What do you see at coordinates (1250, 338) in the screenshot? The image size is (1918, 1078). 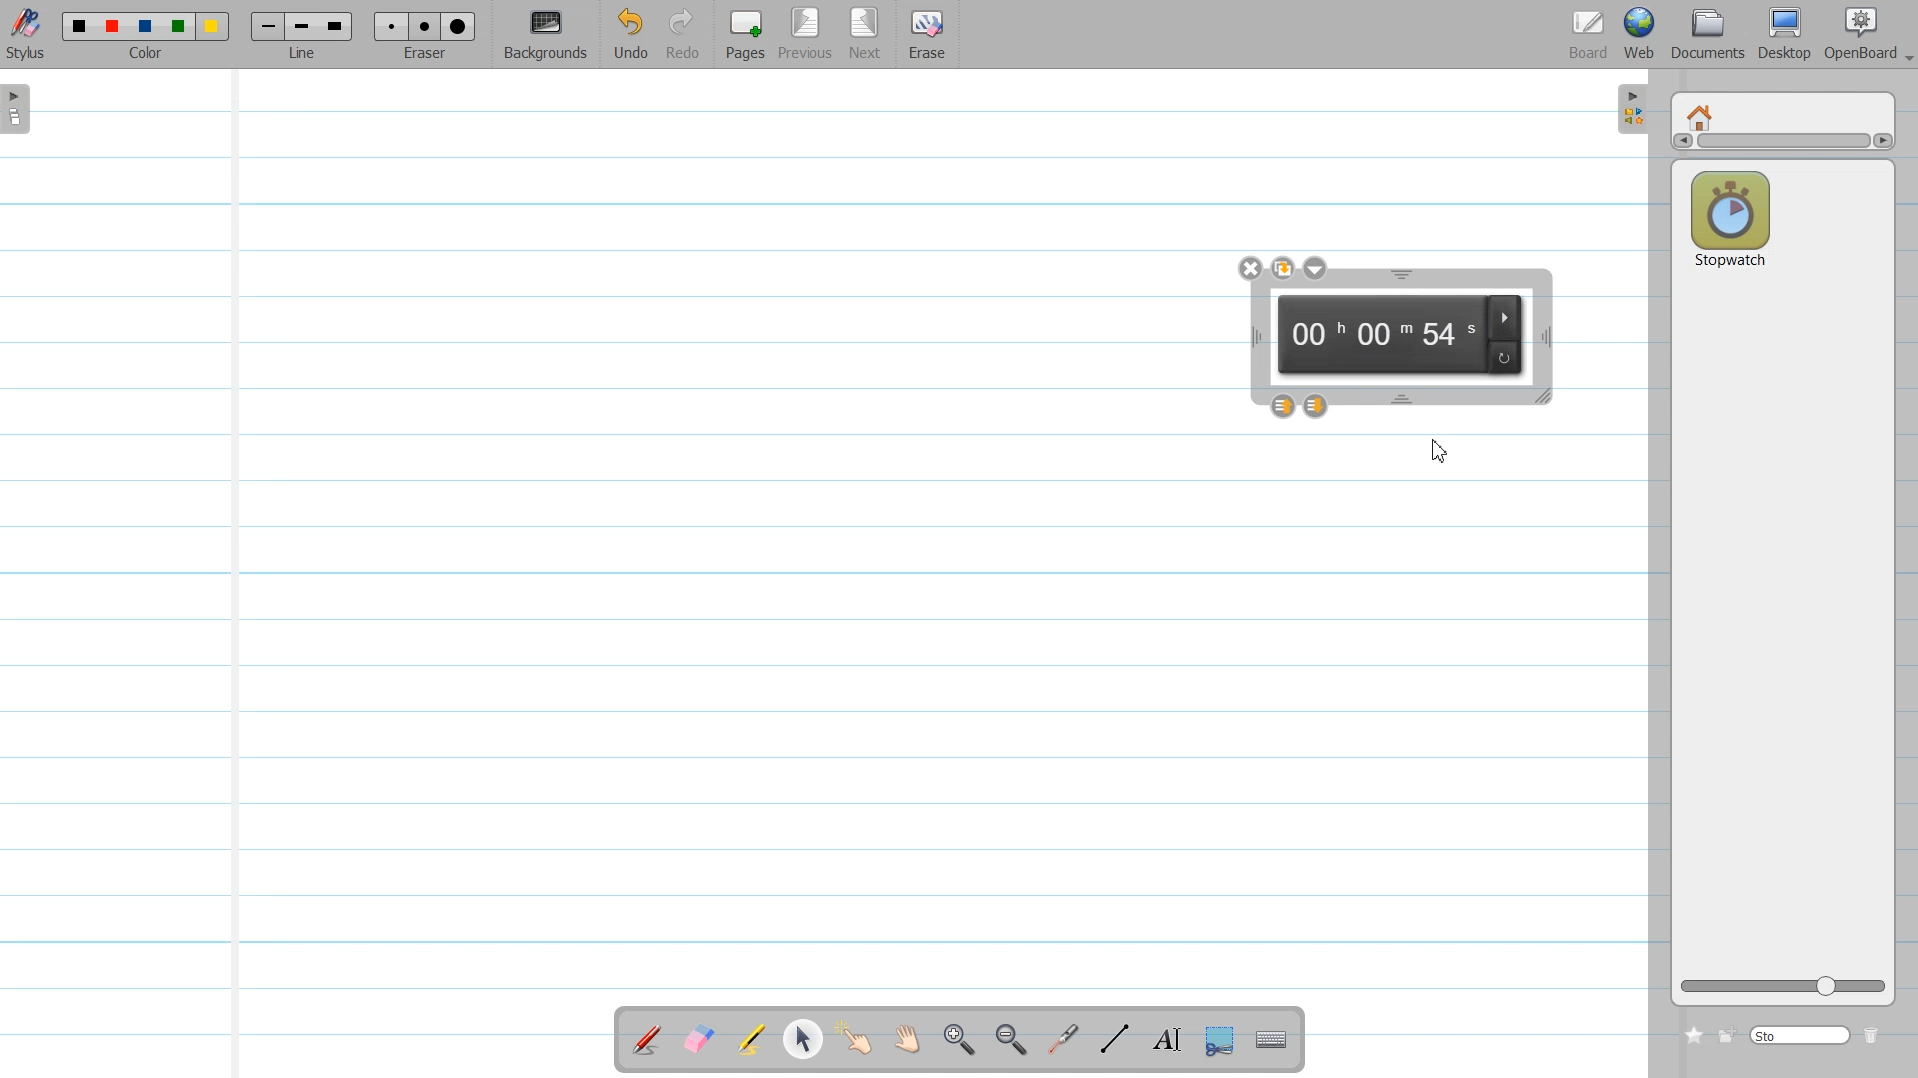 I see `Time window width adjustment` at bounding box center [1250, 338].